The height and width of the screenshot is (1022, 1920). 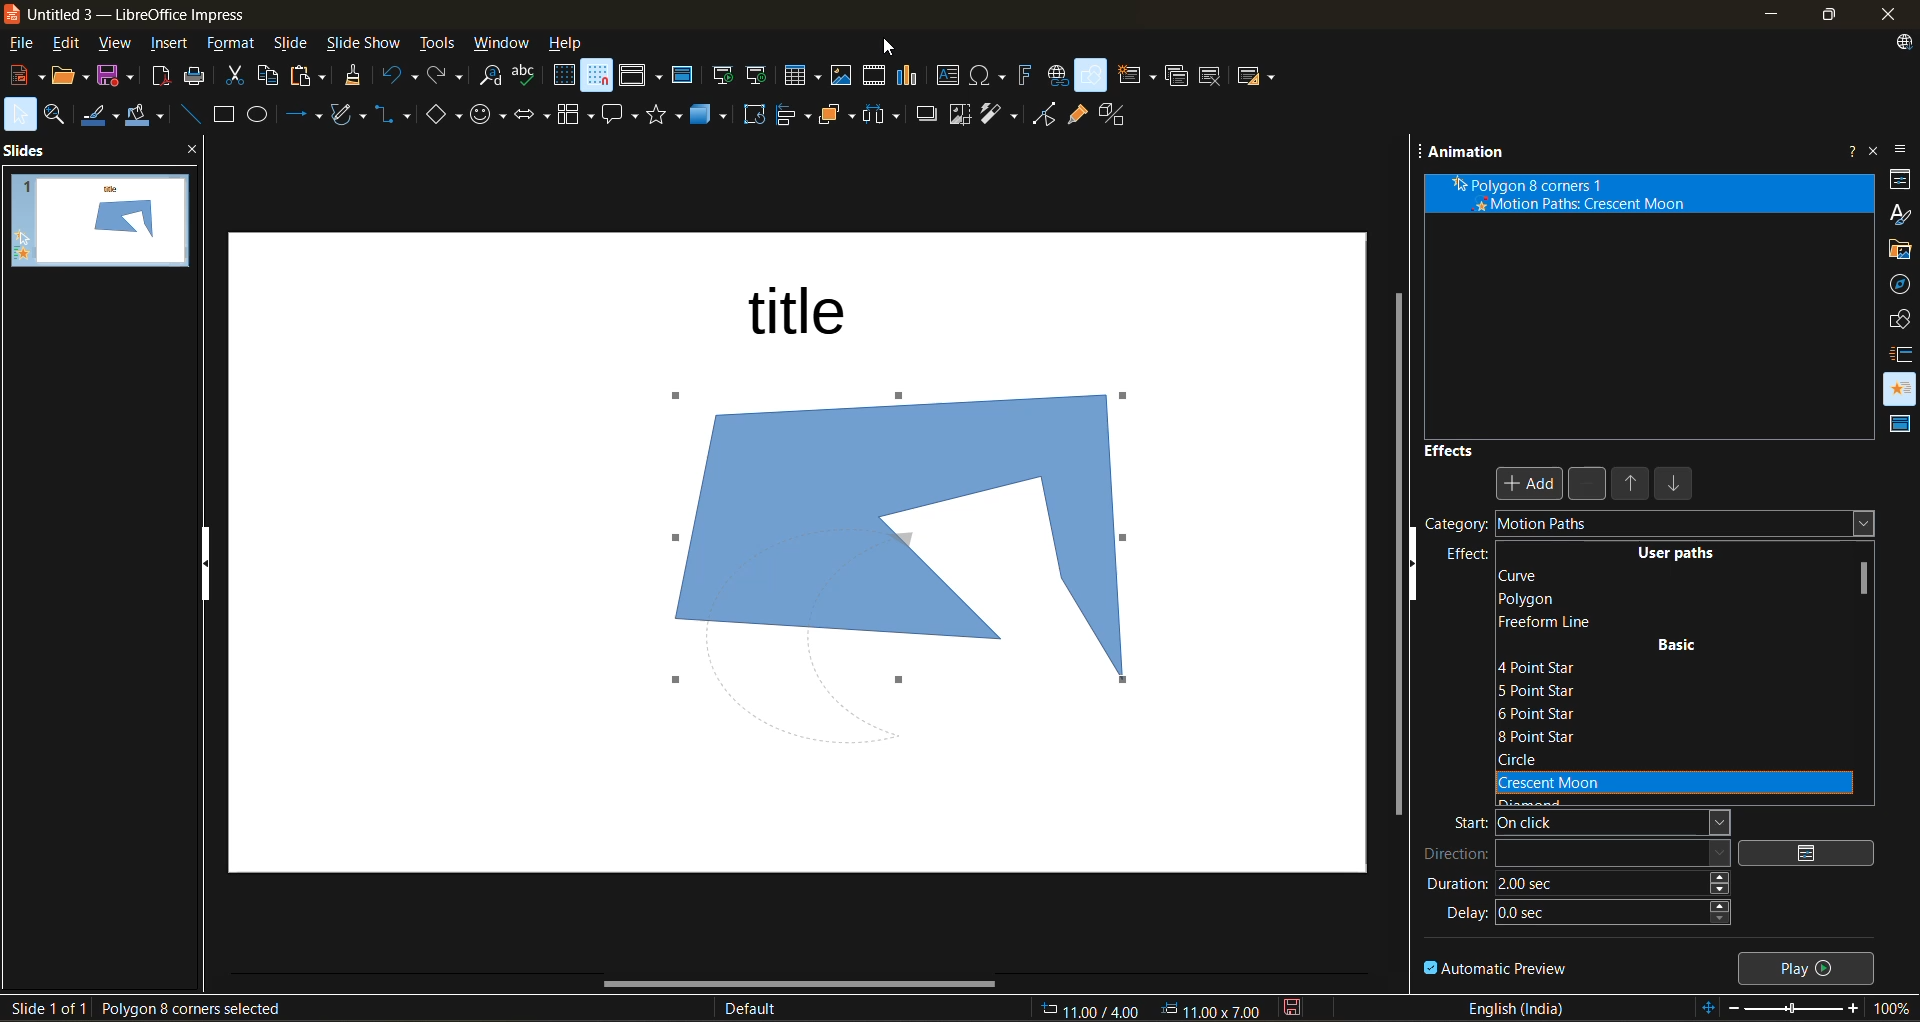 I want to click on automatic preview, so click(x=1498, y=967).